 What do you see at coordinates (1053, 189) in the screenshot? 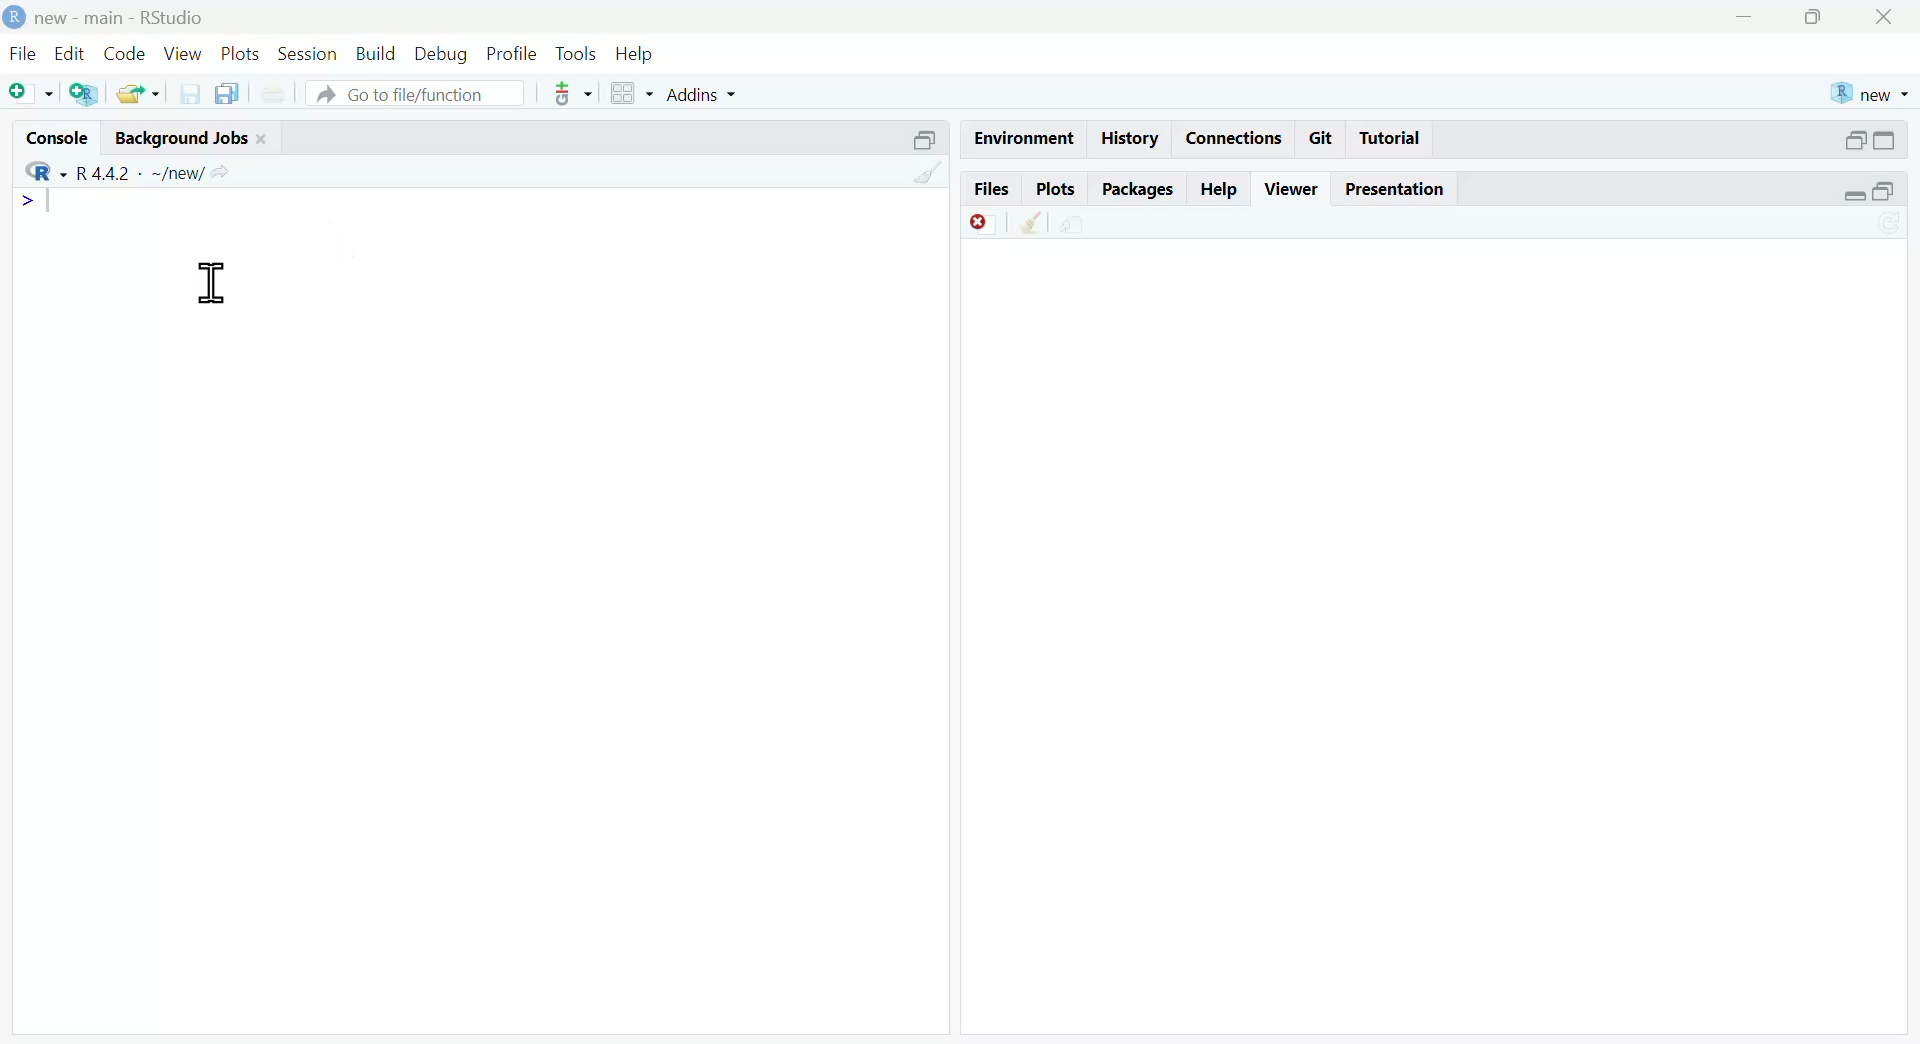
I see `Plots` at bounding box center [1053, 189].